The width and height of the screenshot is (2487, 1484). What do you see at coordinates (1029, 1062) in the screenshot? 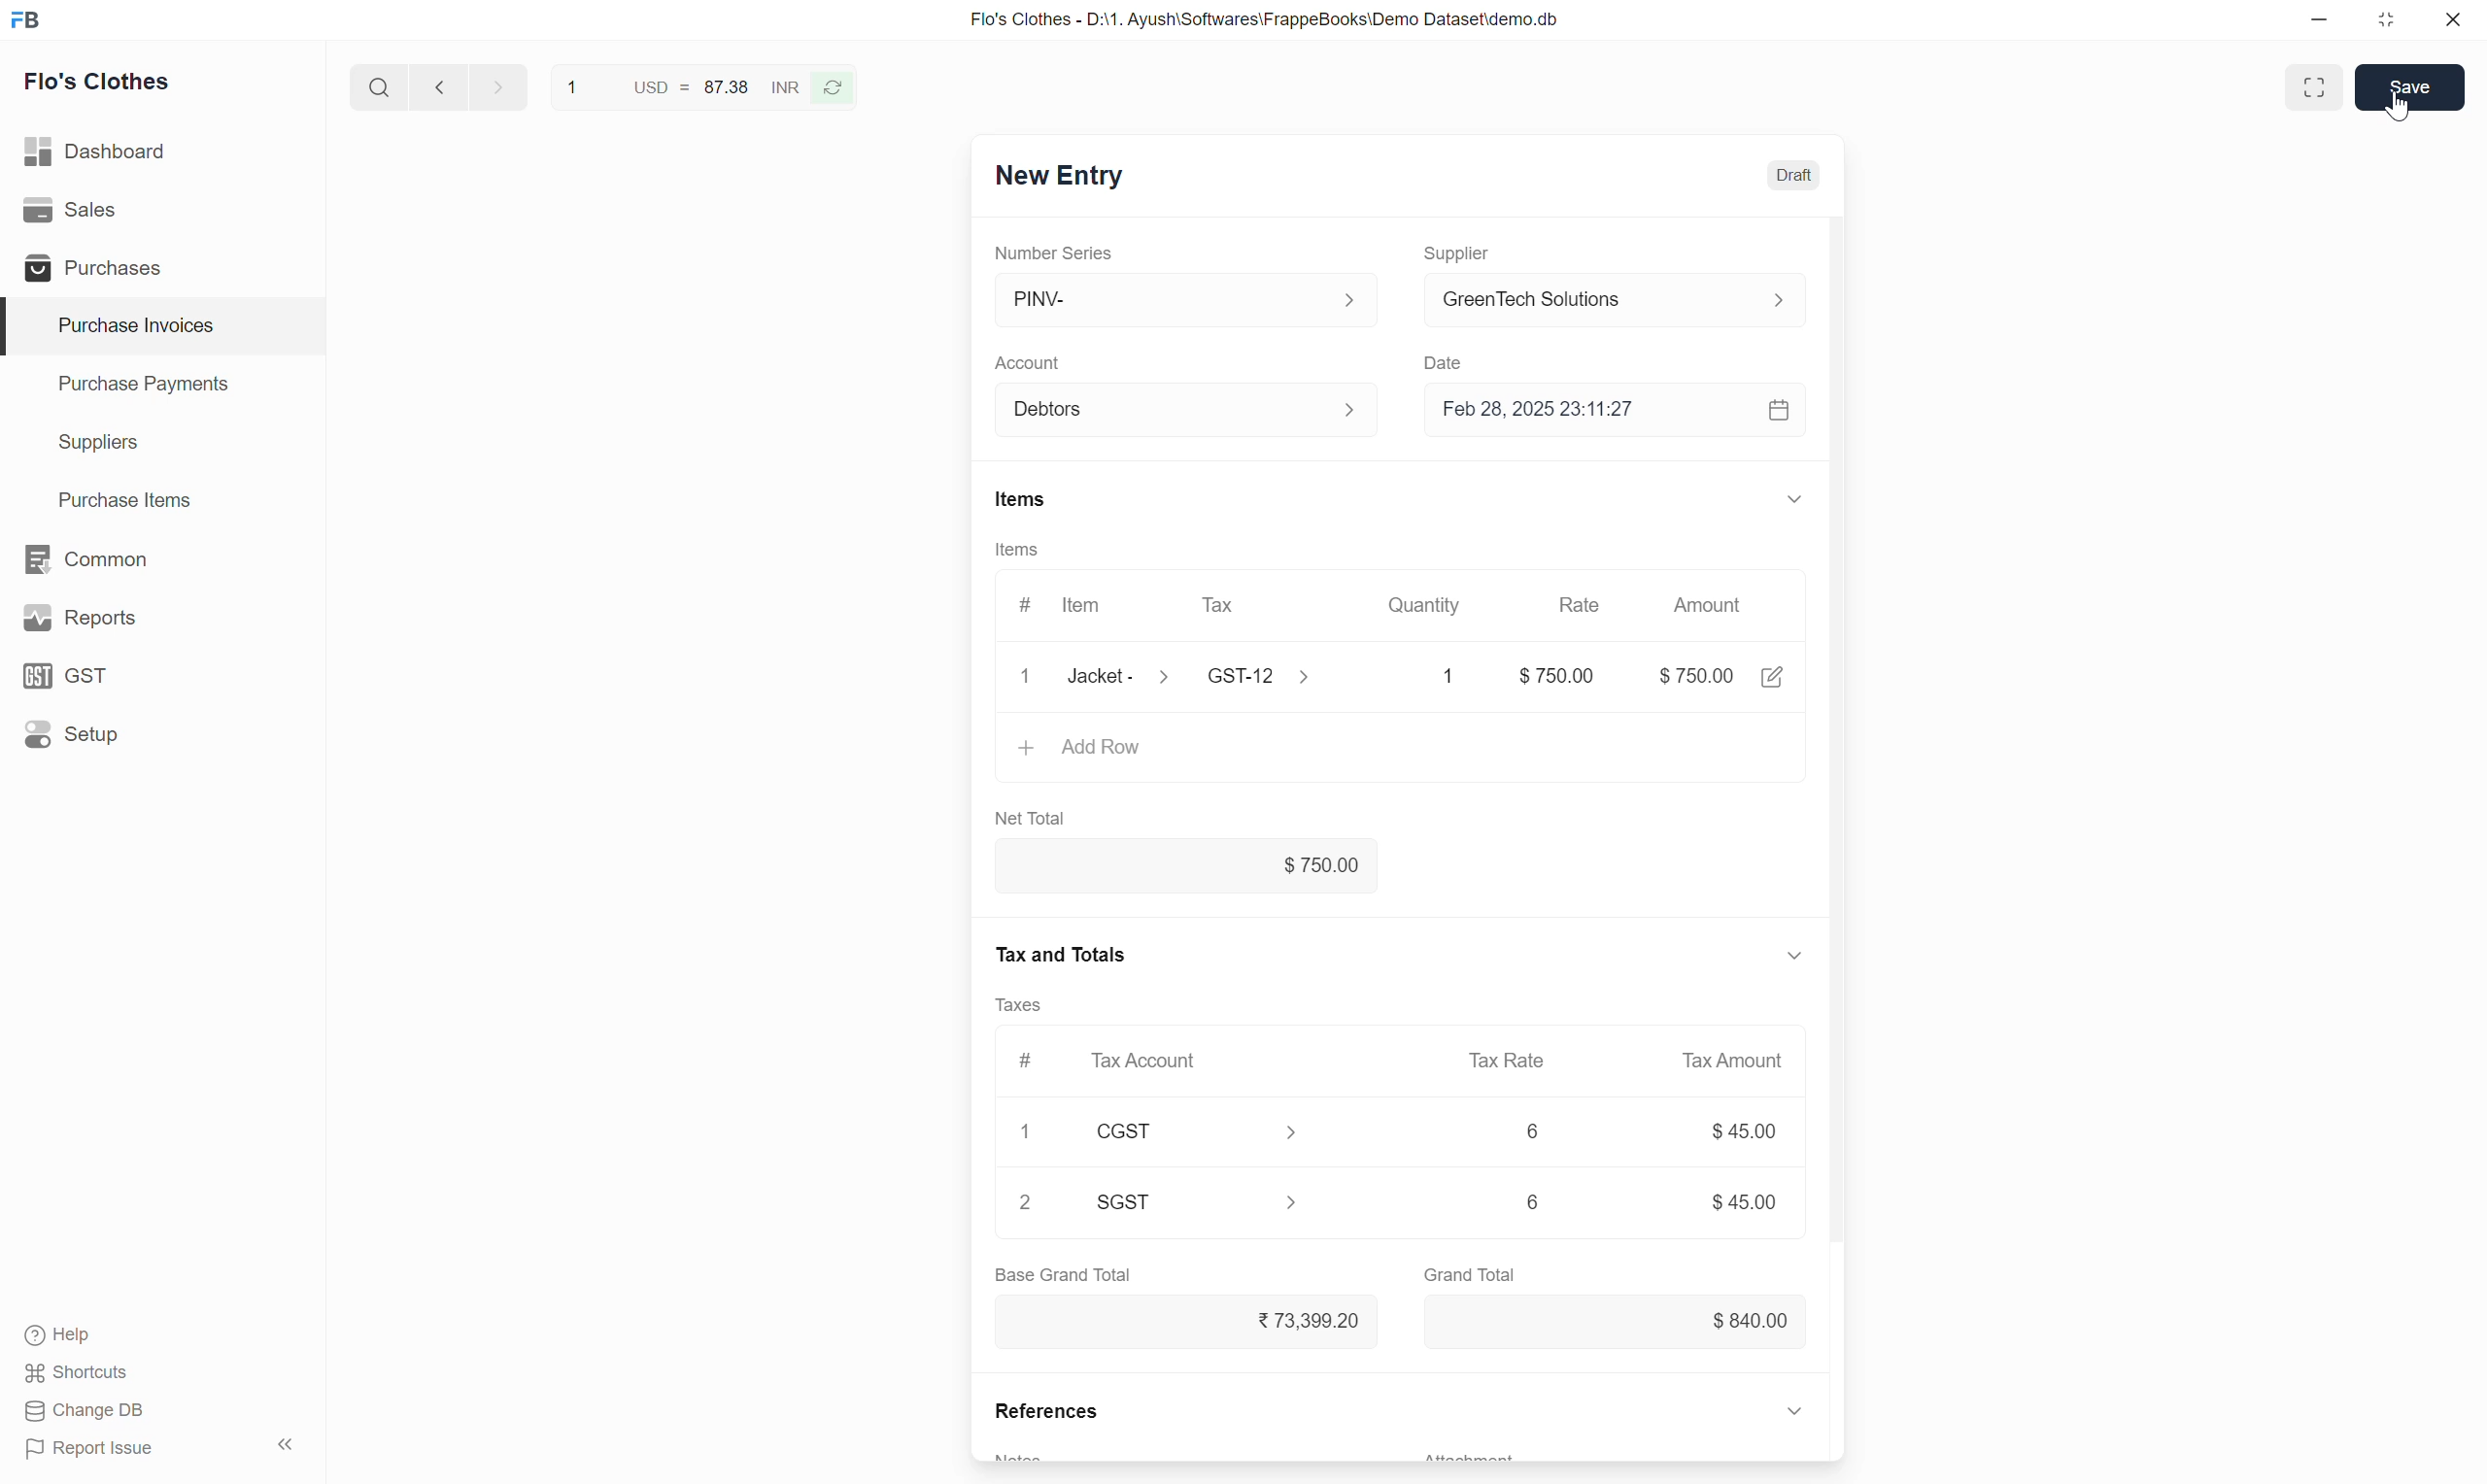
I see `#` at bounding box center [1029, 1062].